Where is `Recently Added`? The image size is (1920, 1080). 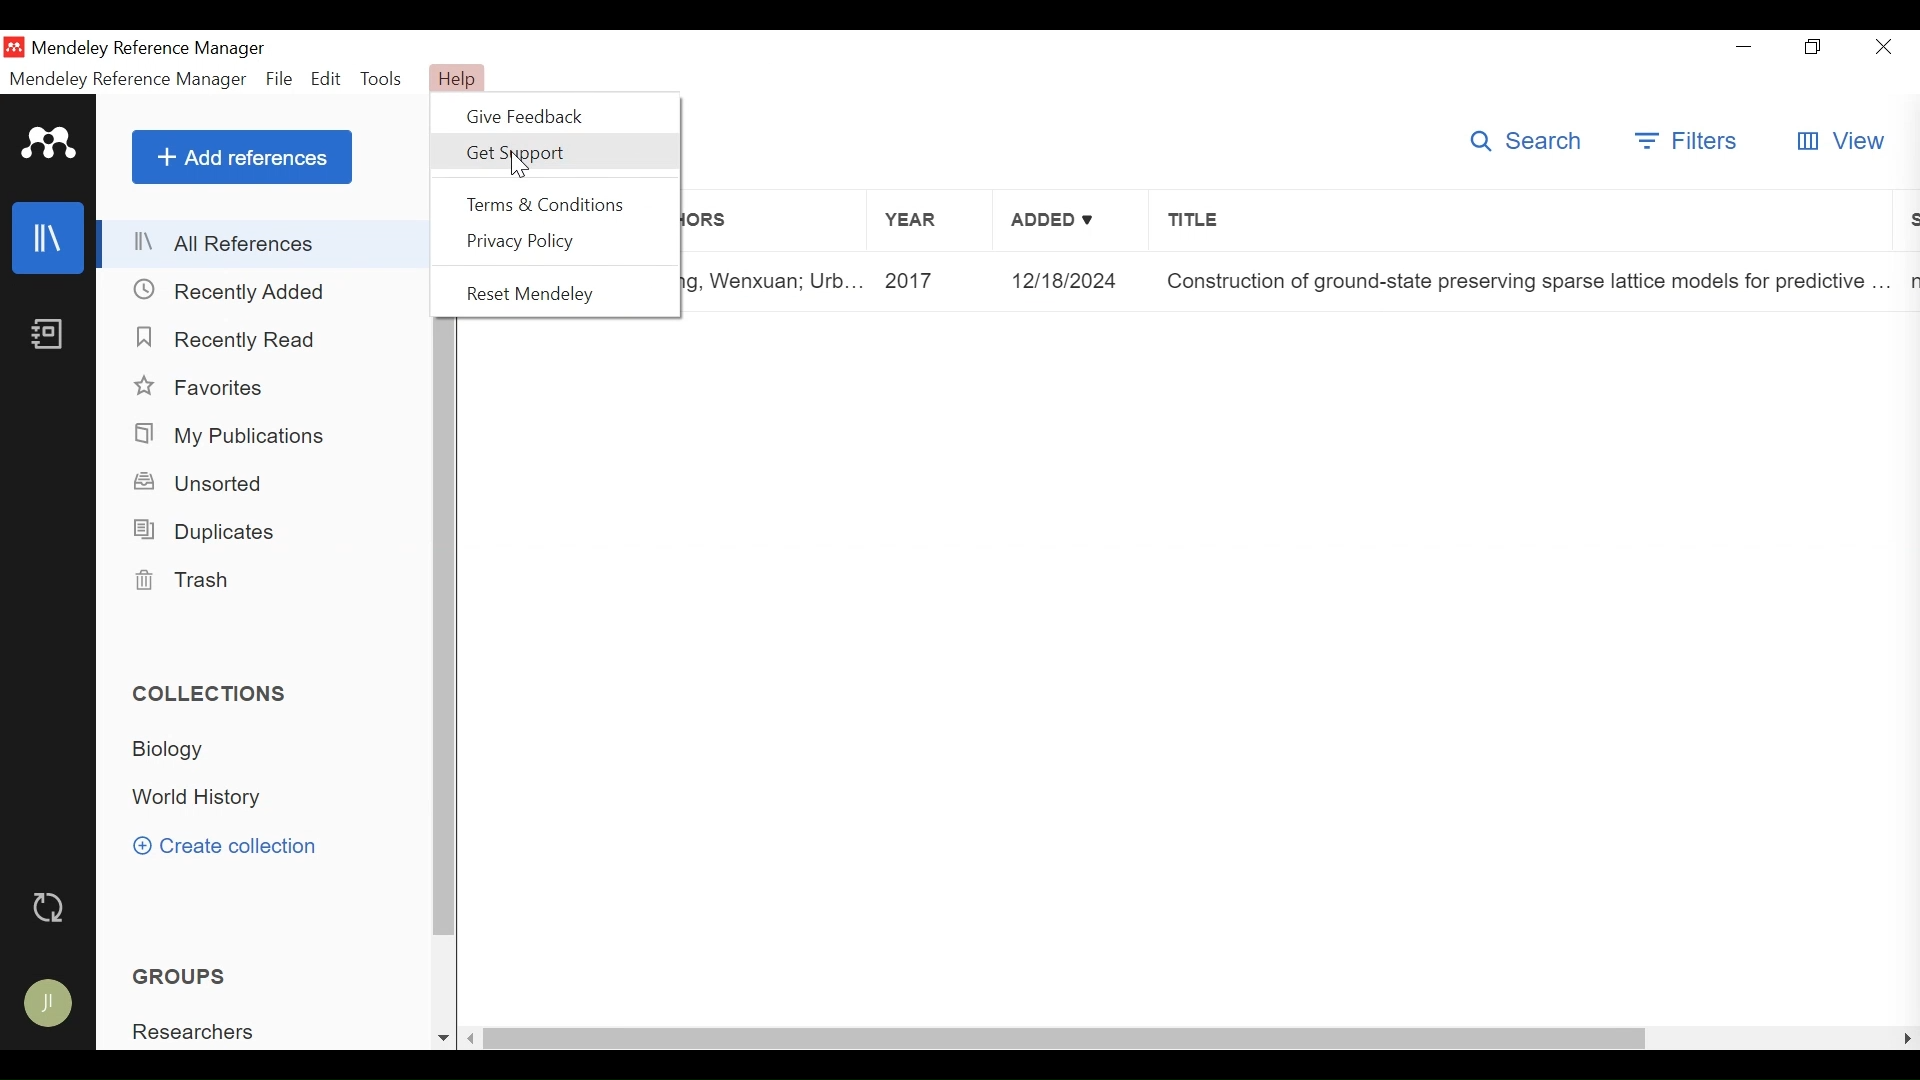
Recently Added is located at coordinates (235, 292).